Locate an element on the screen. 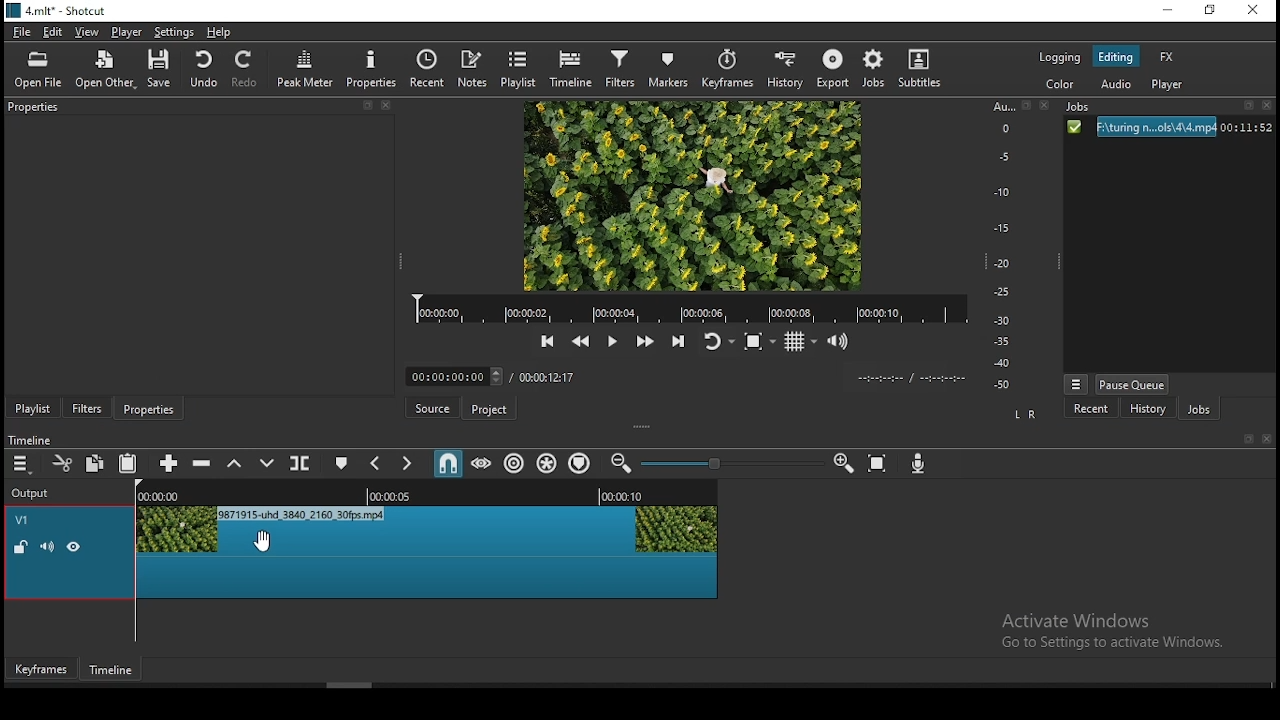 This screenshot has width=1280, height=720. close is located at coordinates (1268, 439).